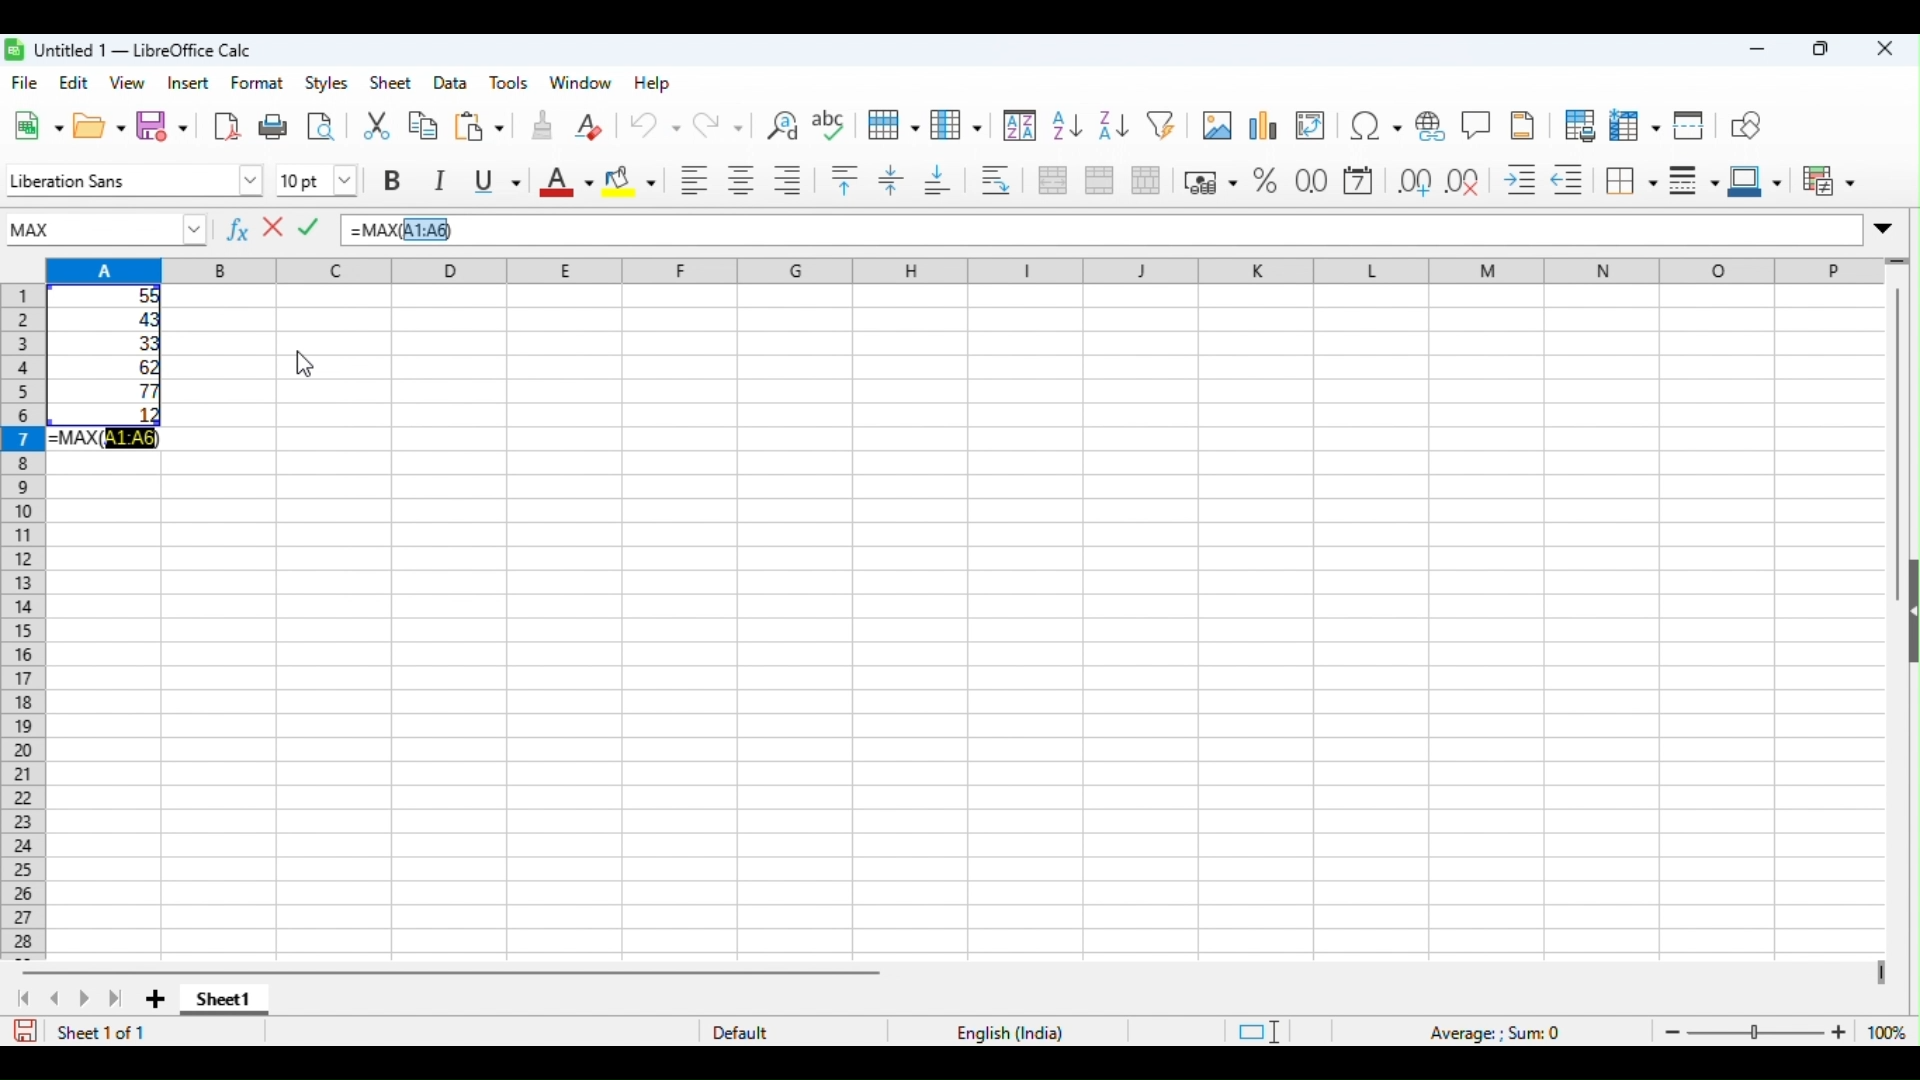  I want to click on formula for max fuction, so click(398, 231).